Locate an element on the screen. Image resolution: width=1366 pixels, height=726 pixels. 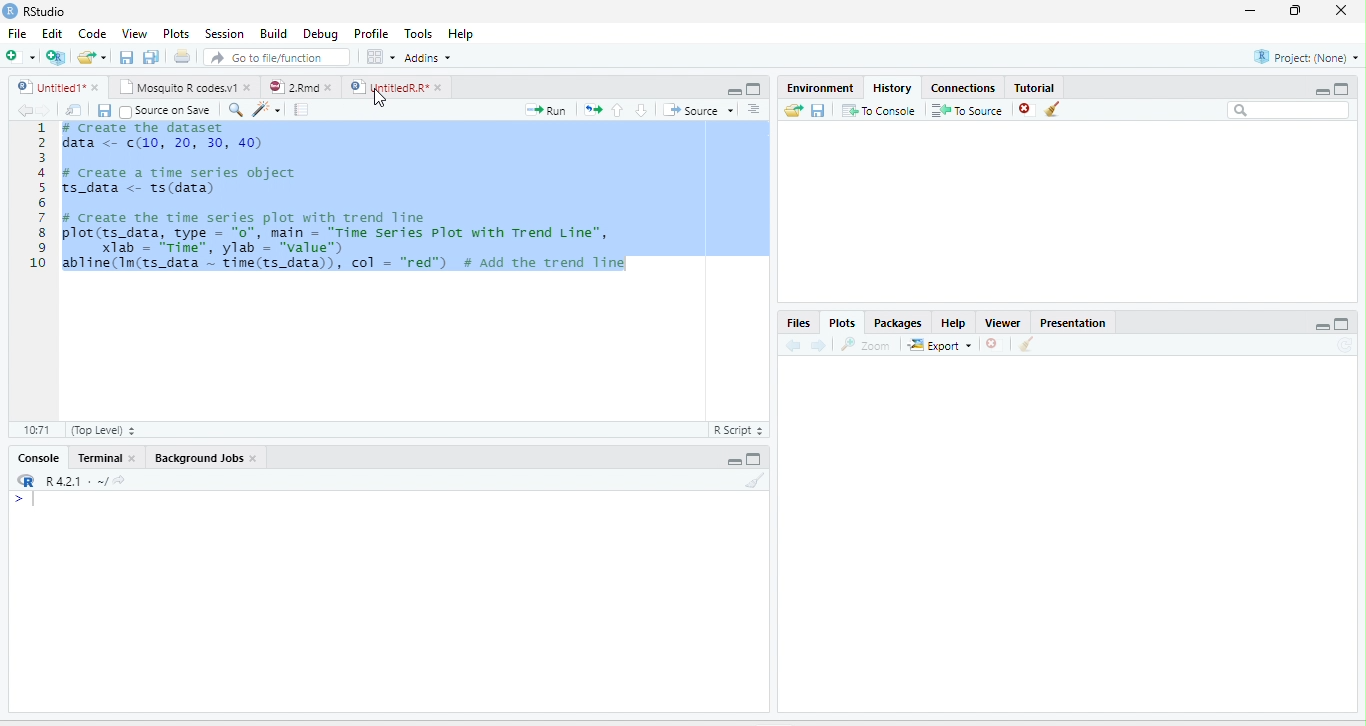
Viewer is located at coordinates (1003, 322).